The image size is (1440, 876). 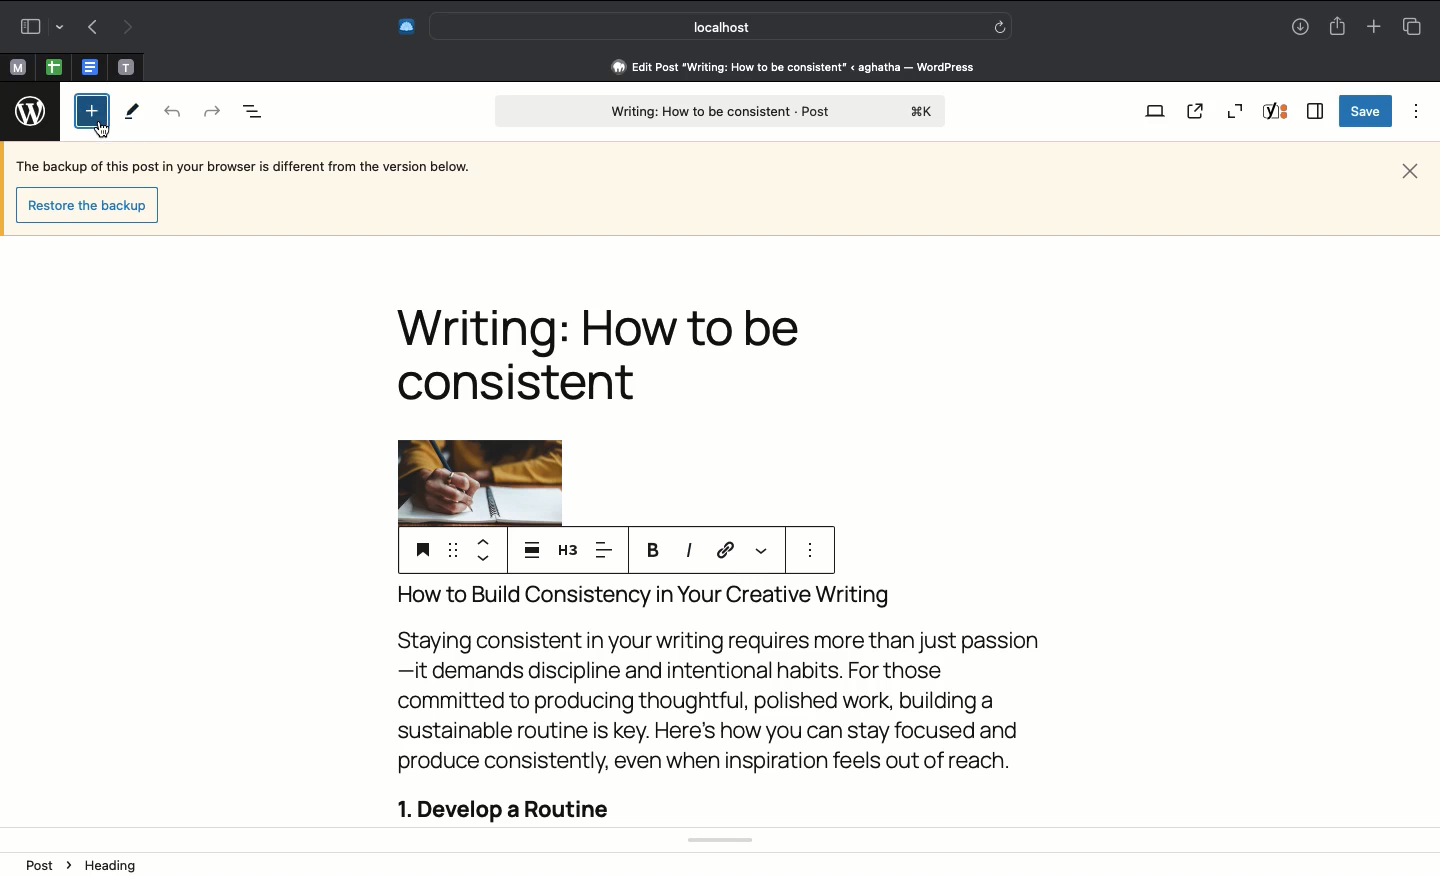 I want to click on edit post, so click(x=796, y=67).